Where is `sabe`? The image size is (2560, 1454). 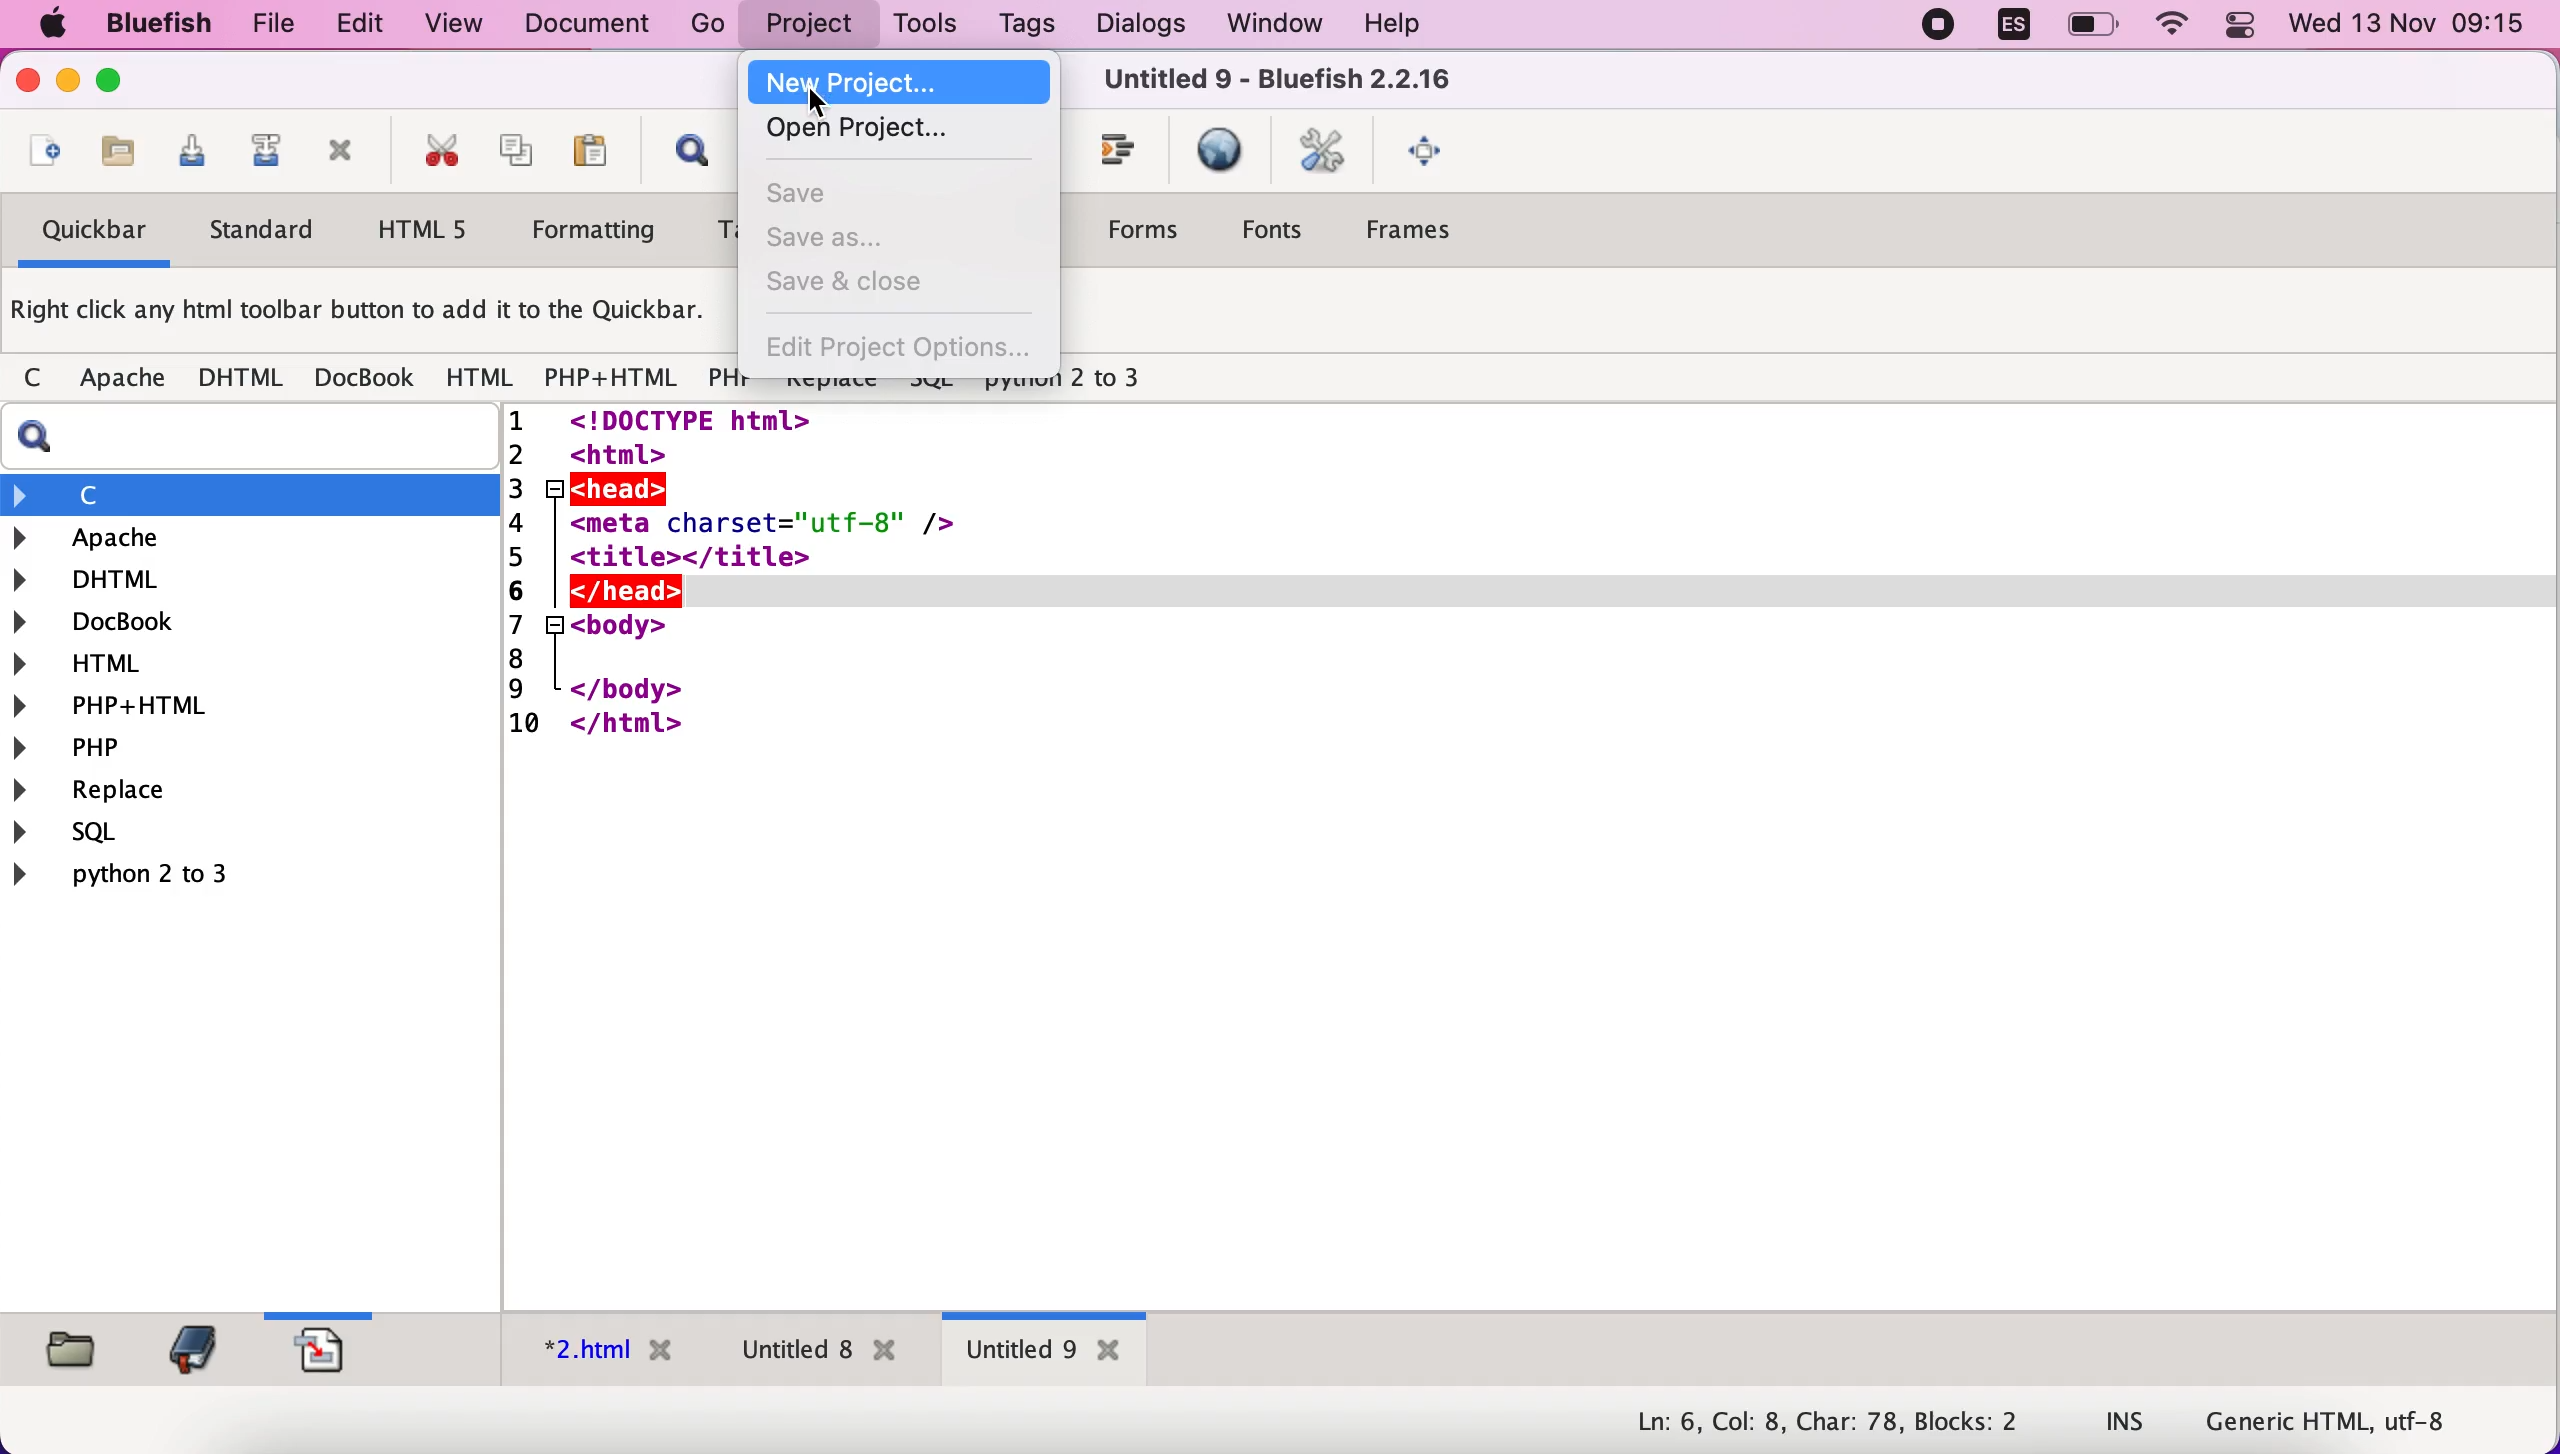 sabe is located at coordinates (826, 196).